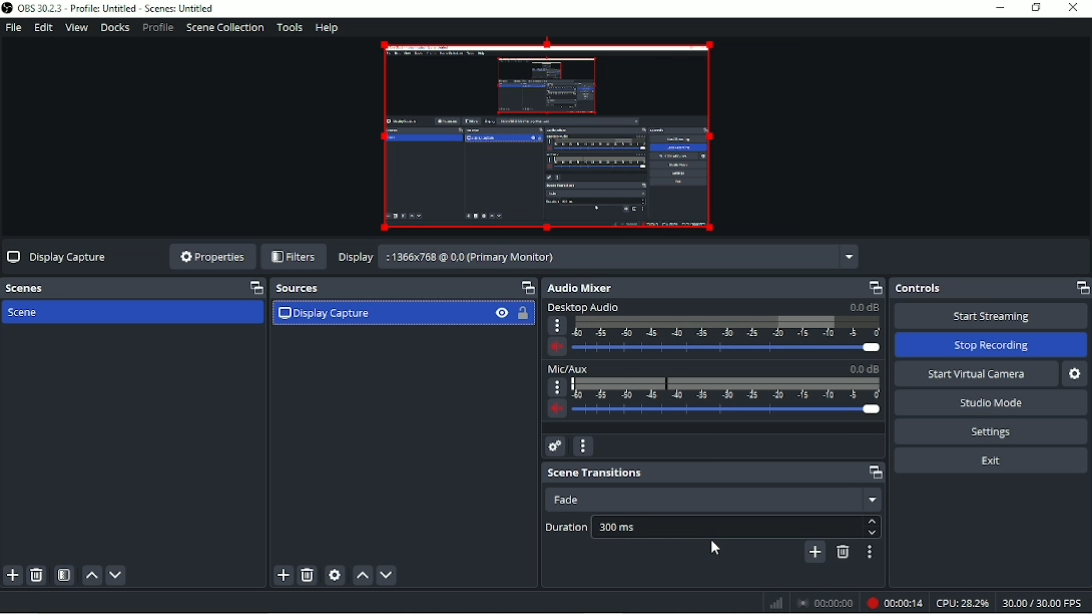 The height and width of the screenshot is (614, 1092). What do you see at coordinates (975, 374) in the screenshot?
I see `Start virtual camera` at bounding box center [975, 374].